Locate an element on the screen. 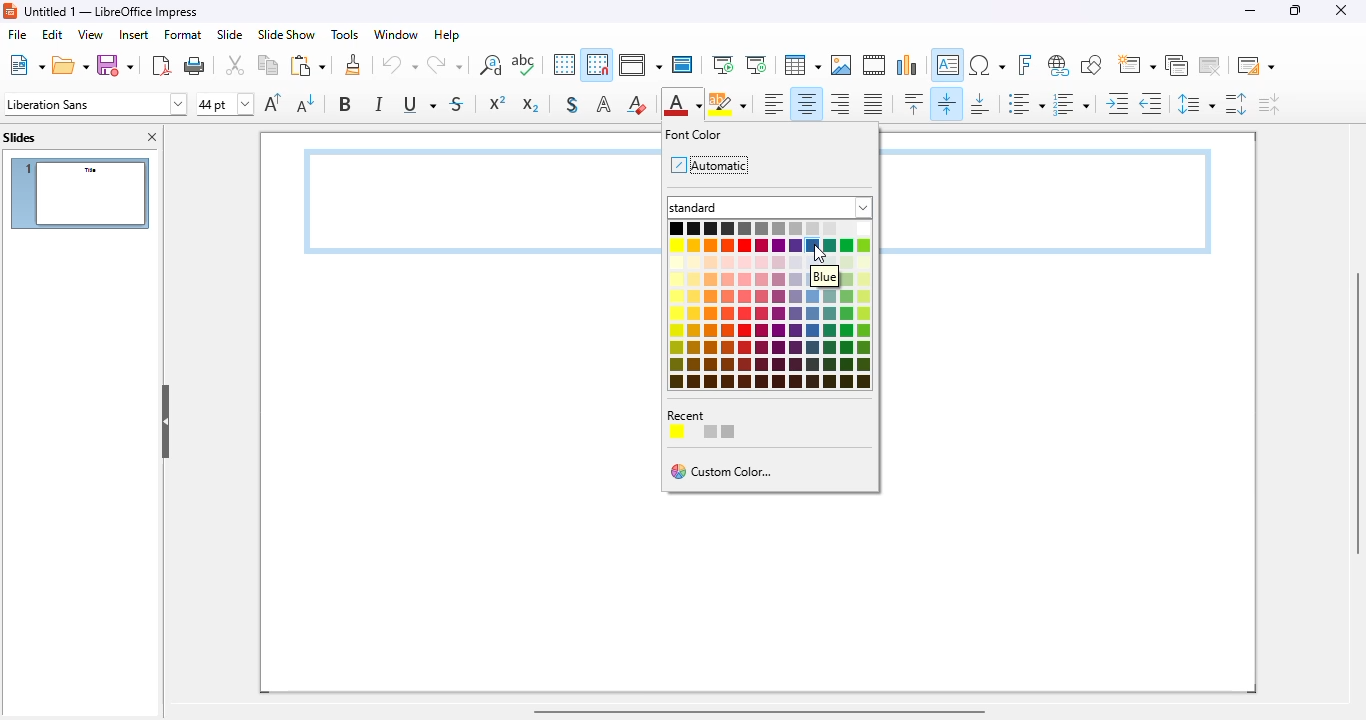  help is located at coordinates (448, 35).